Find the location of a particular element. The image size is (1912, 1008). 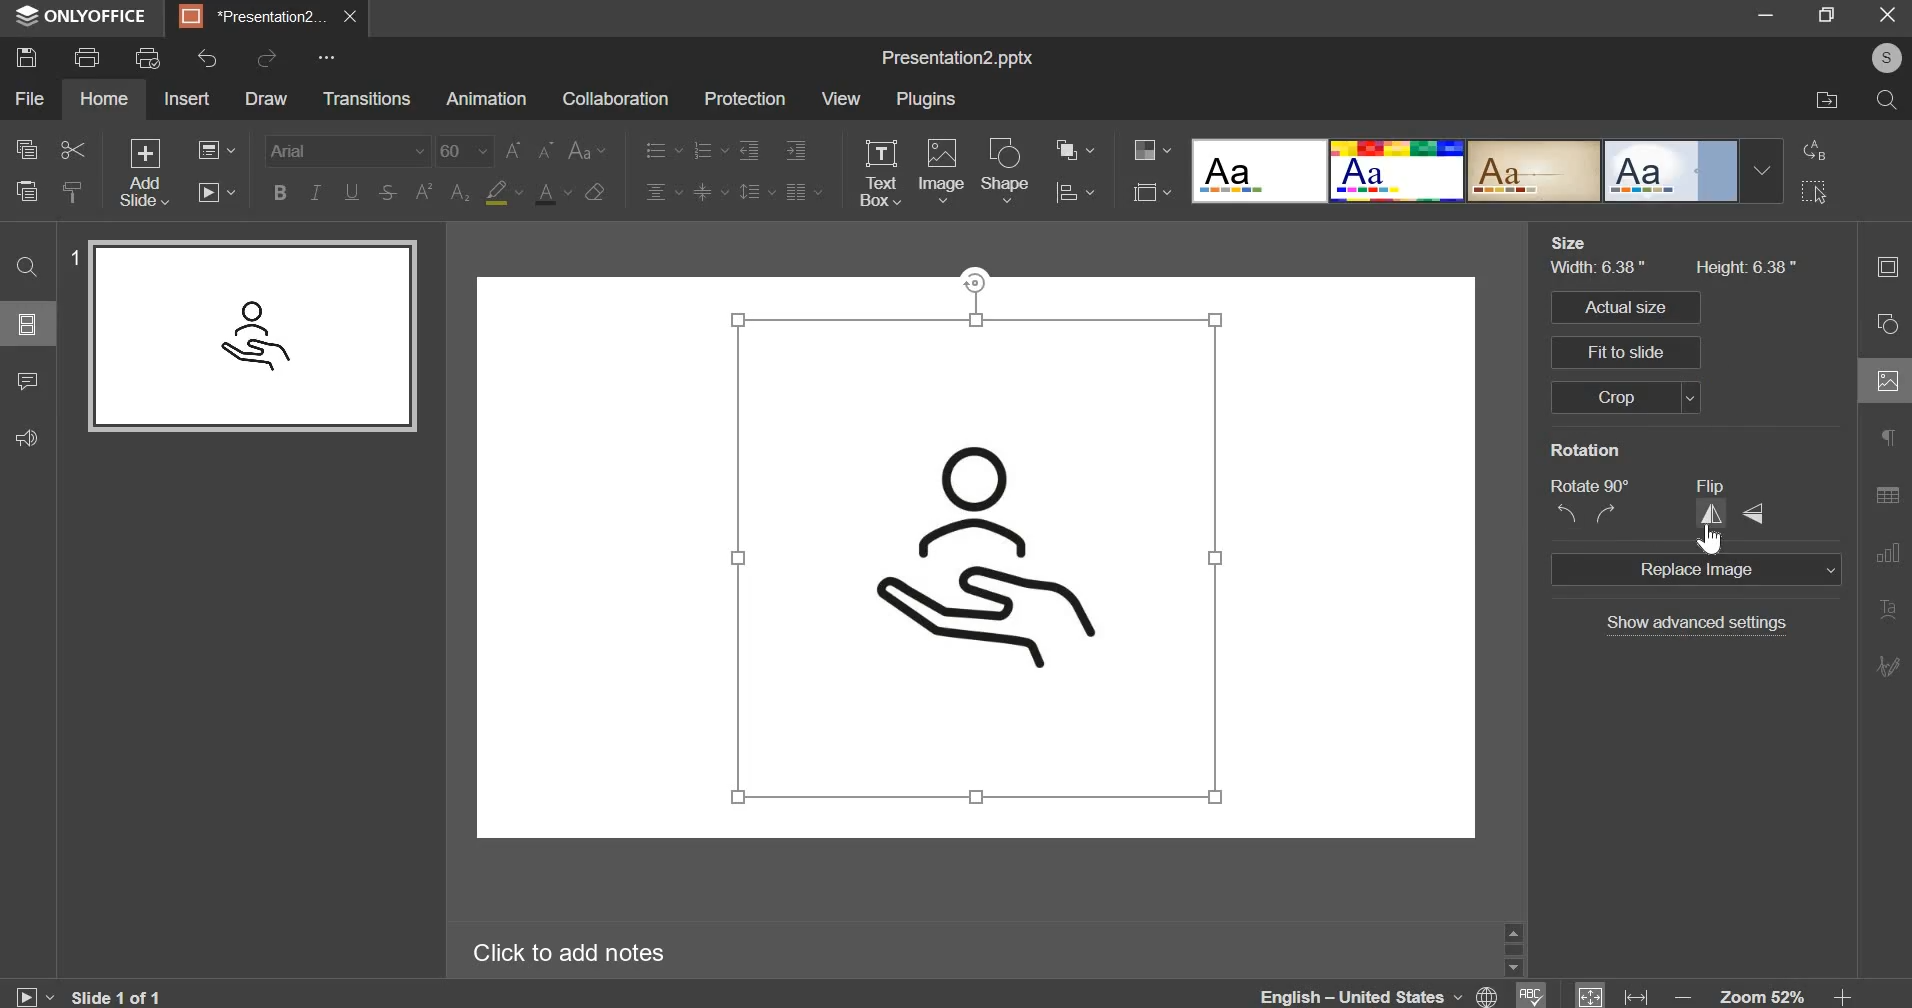

rotation is located at coordinates (1584, 448).